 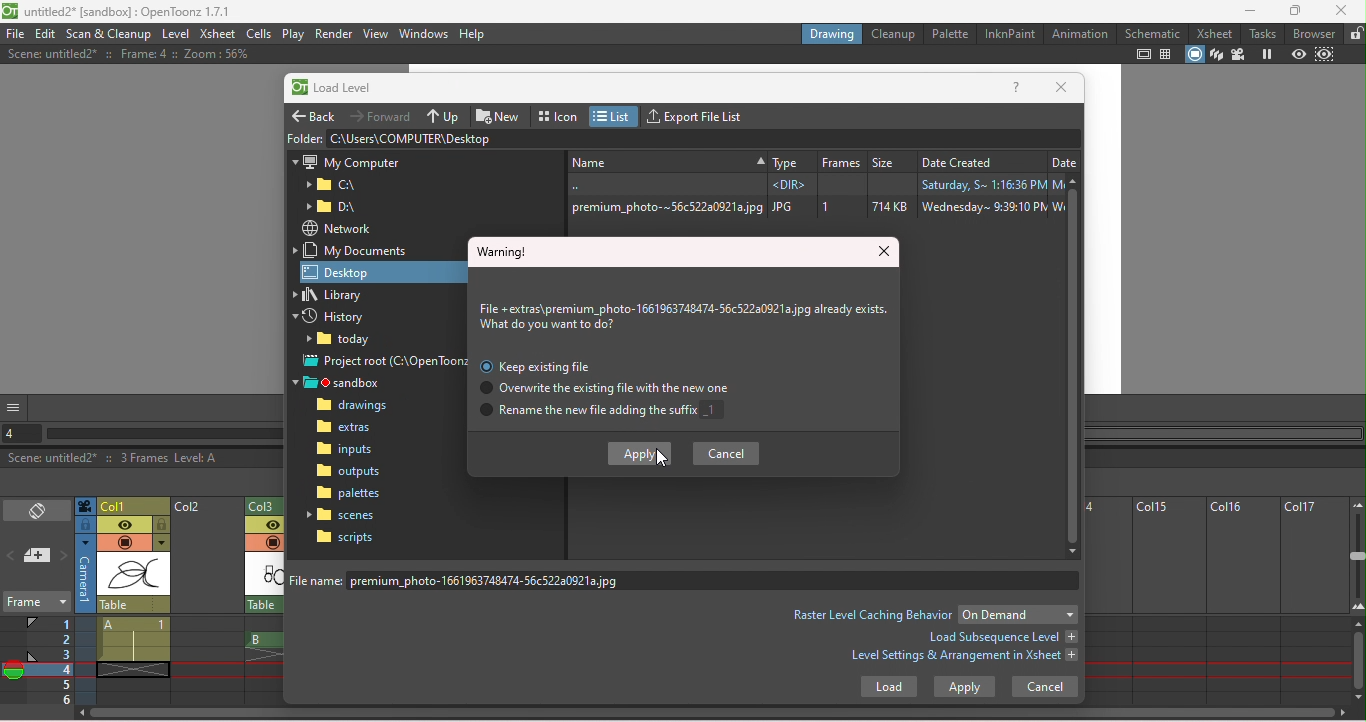 I want to click on Cleanup, so click(x=896, y=33).